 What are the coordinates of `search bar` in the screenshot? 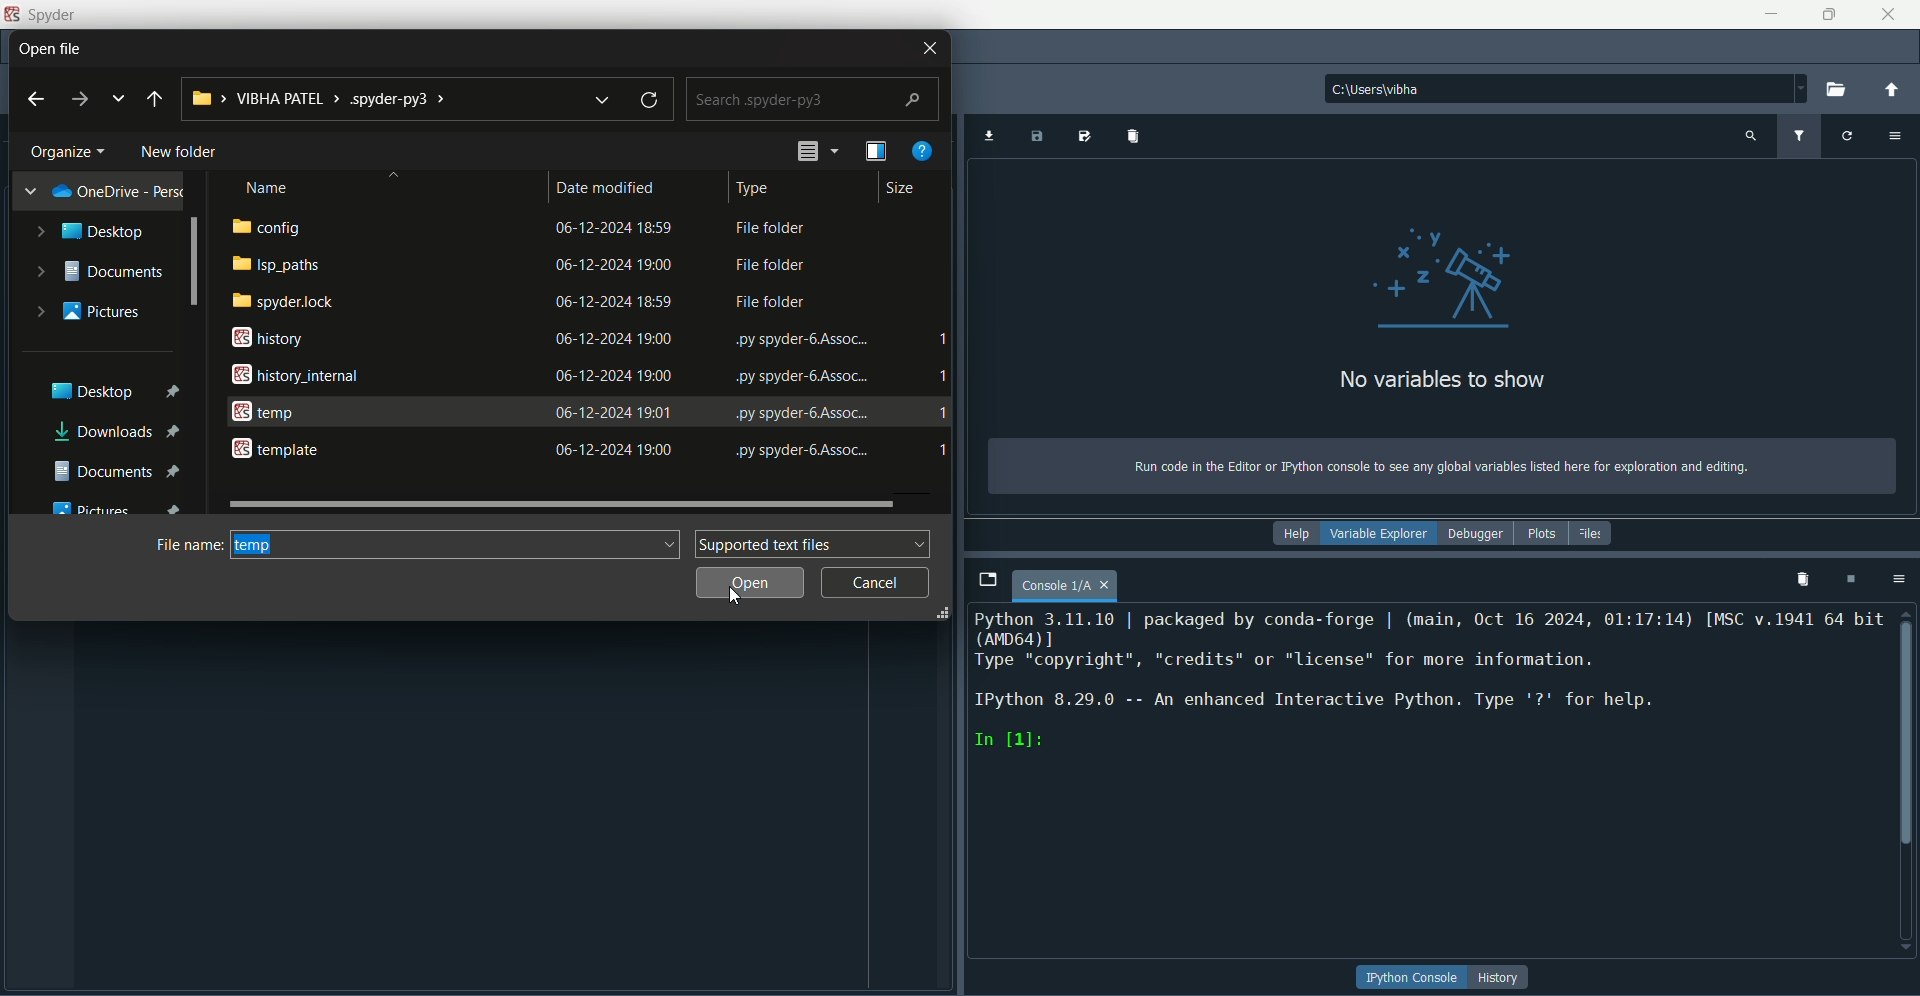 It's located at (812, 99).